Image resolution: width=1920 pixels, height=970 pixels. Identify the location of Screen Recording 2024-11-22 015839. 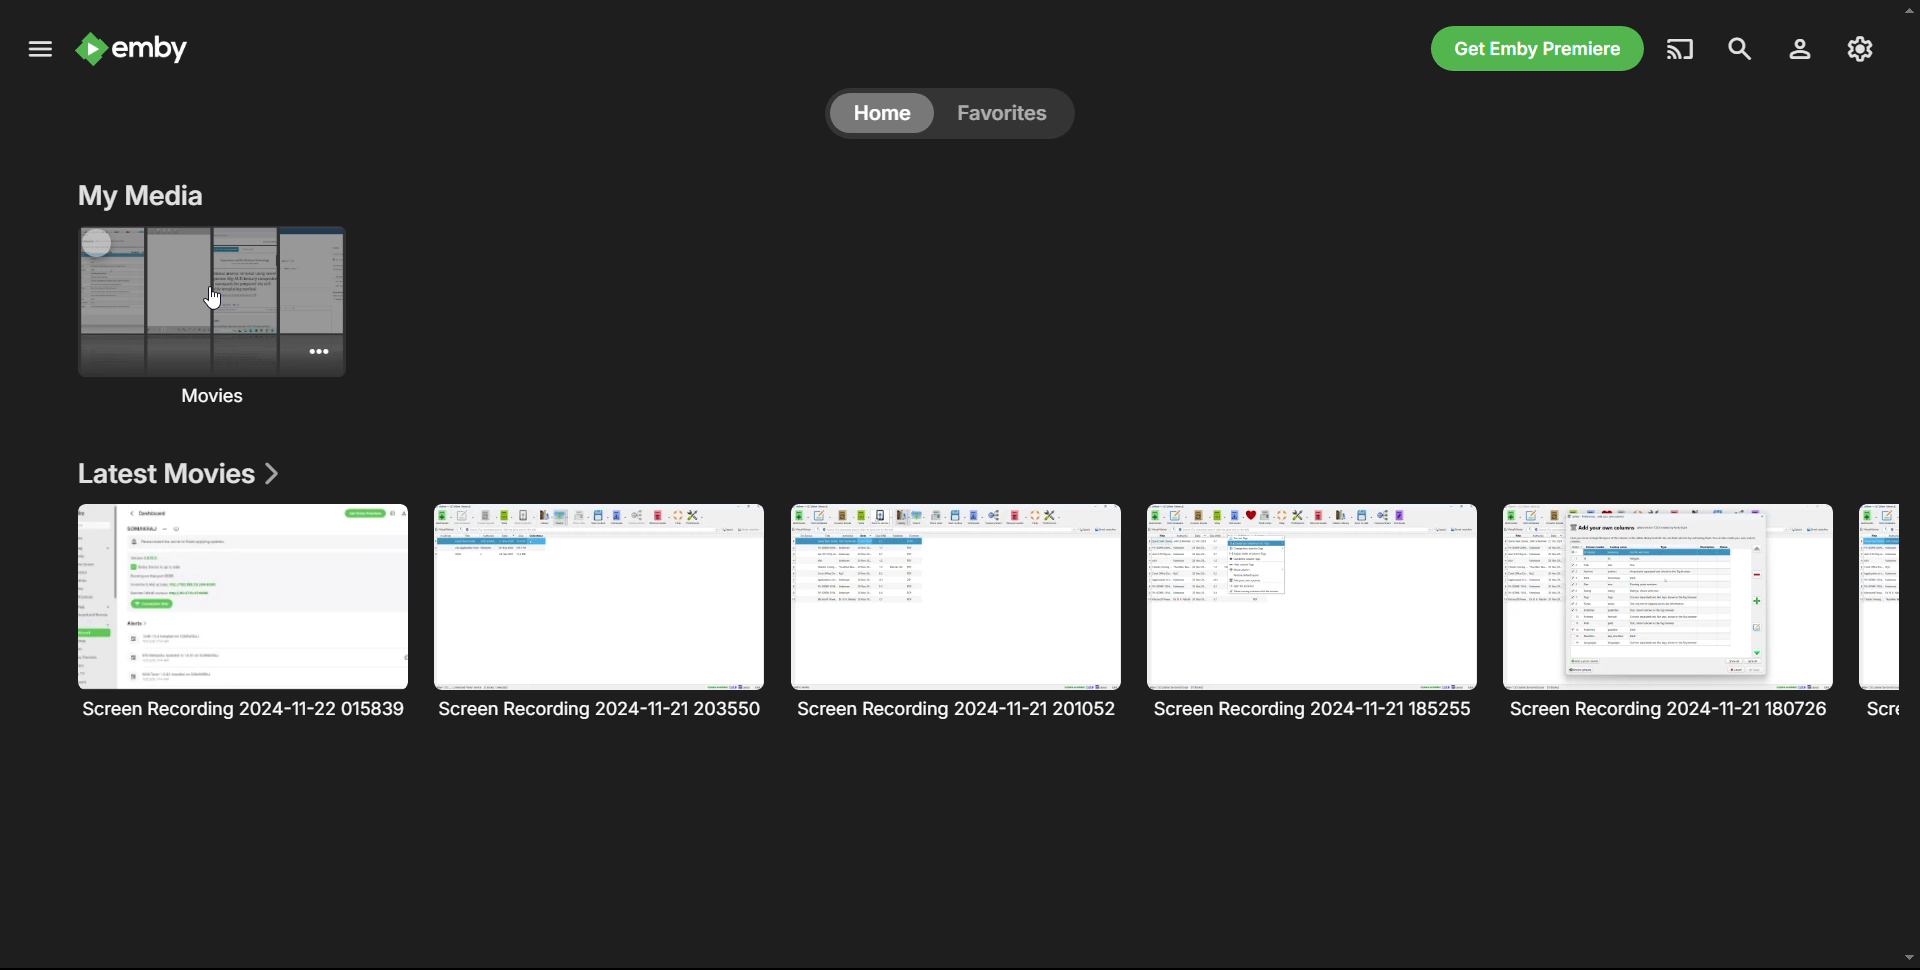
(243, 612).